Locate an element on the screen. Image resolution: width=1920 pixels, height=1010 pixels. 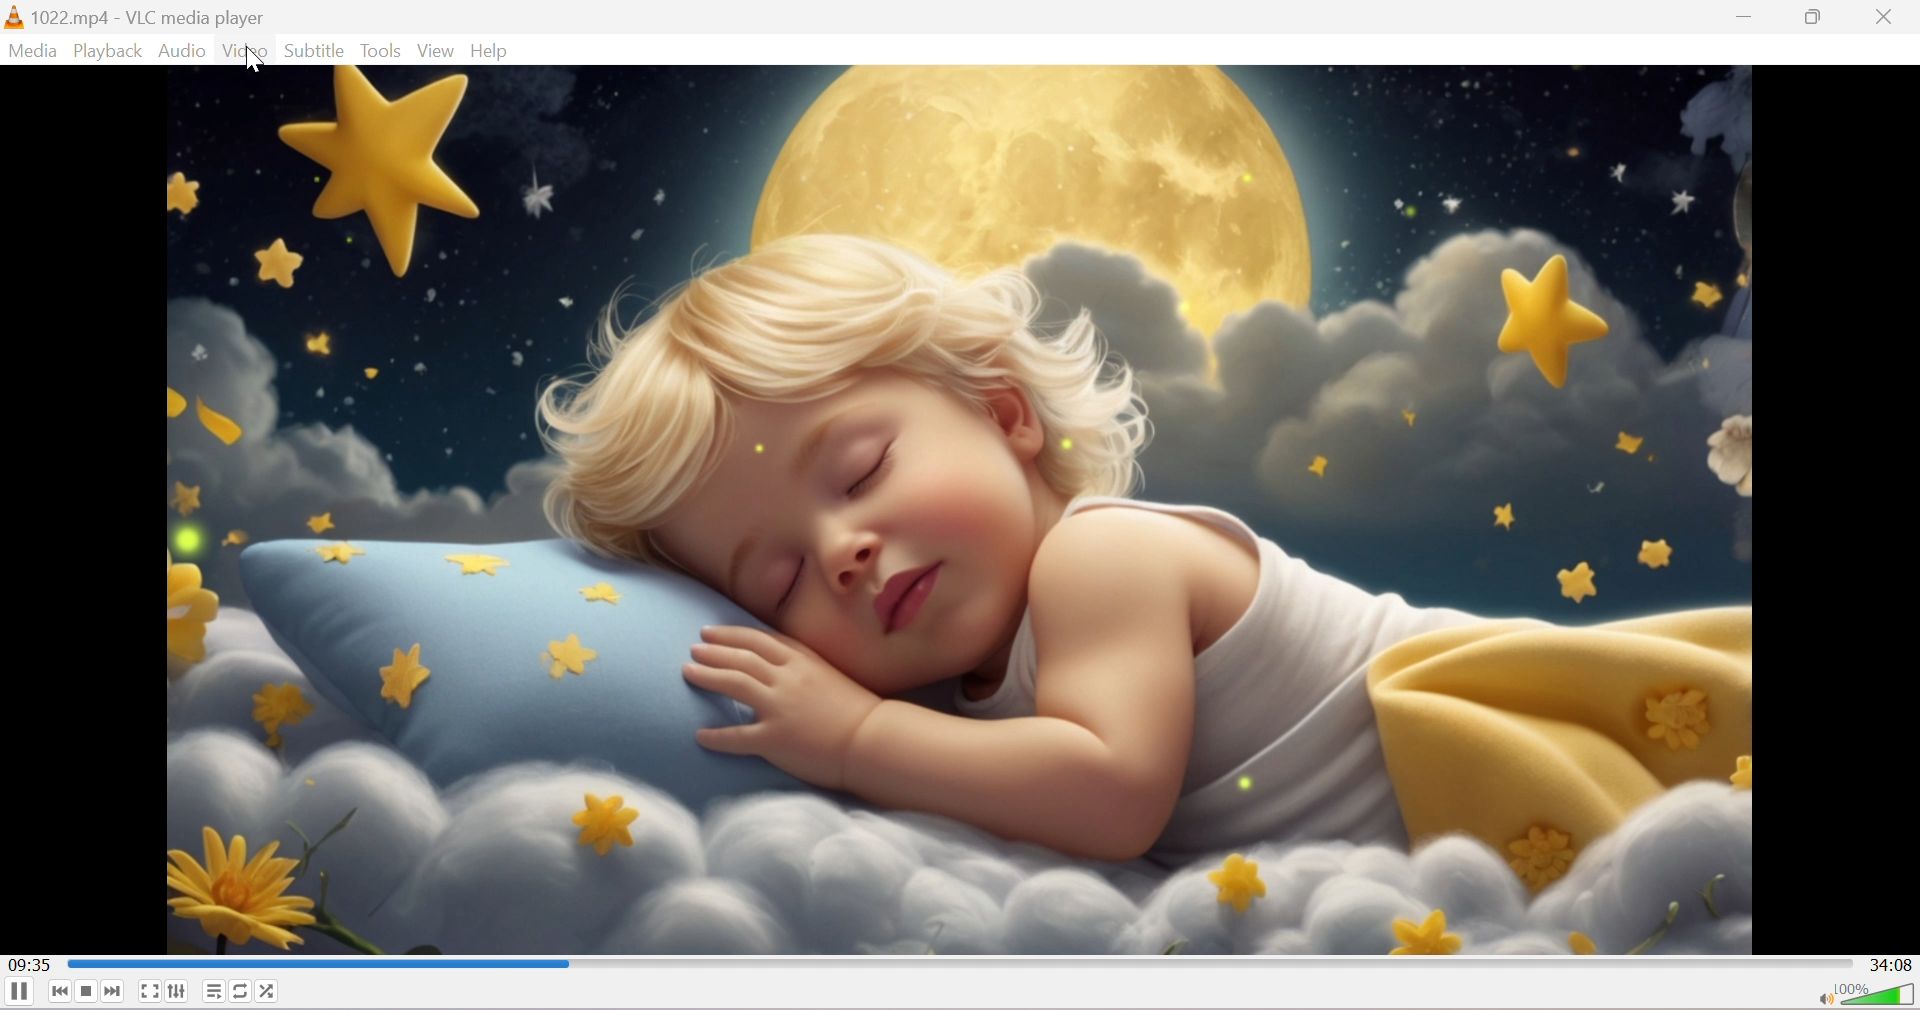
Subtitles is located at coordinates (315, 51).